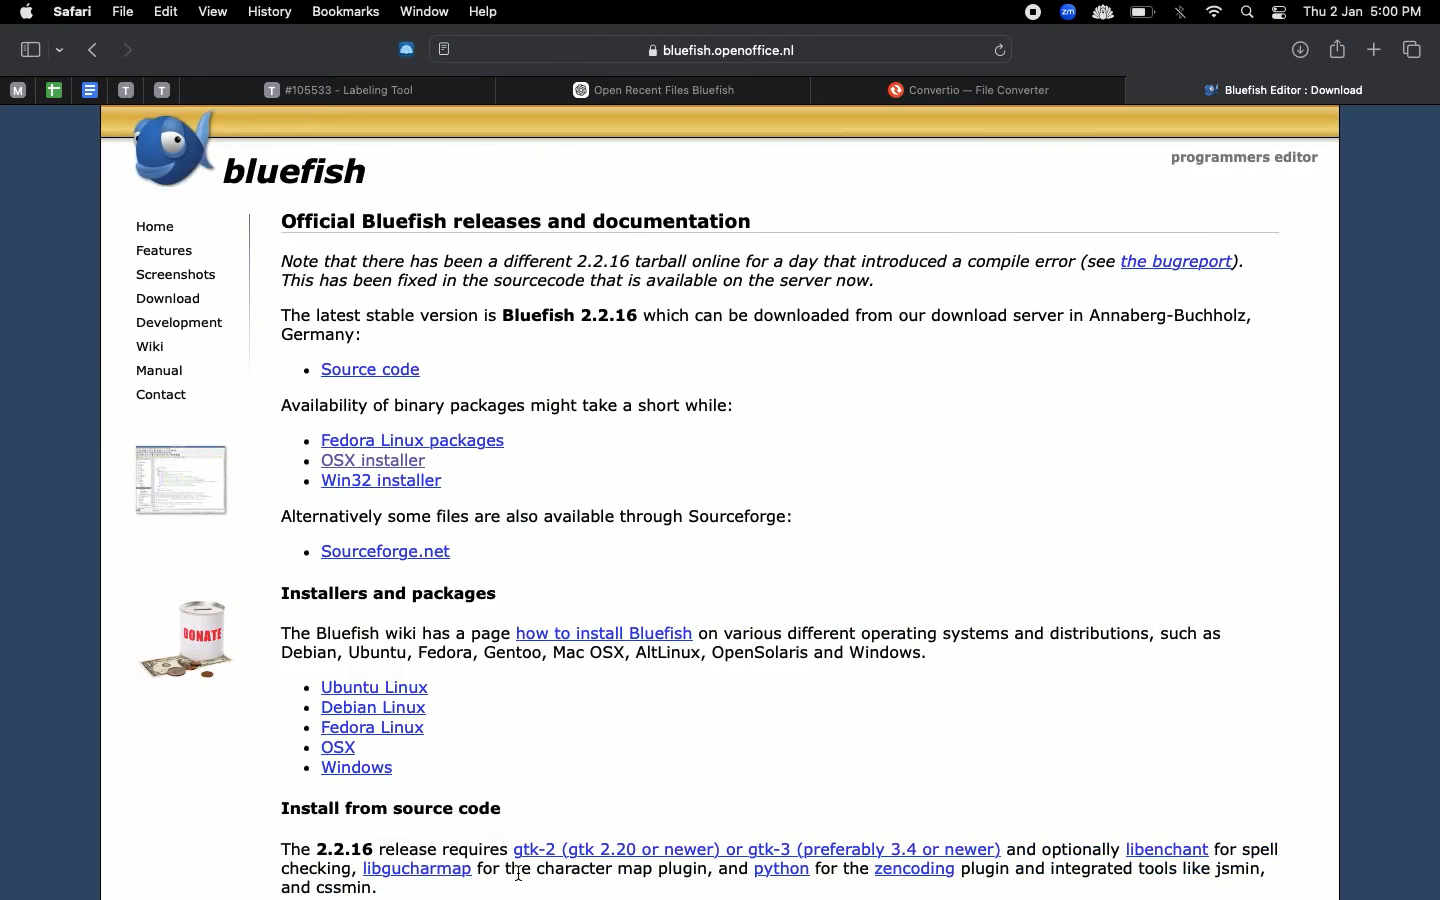 This screenshot has width=1440, height=900. I want to click on contact, so click(160, 396).